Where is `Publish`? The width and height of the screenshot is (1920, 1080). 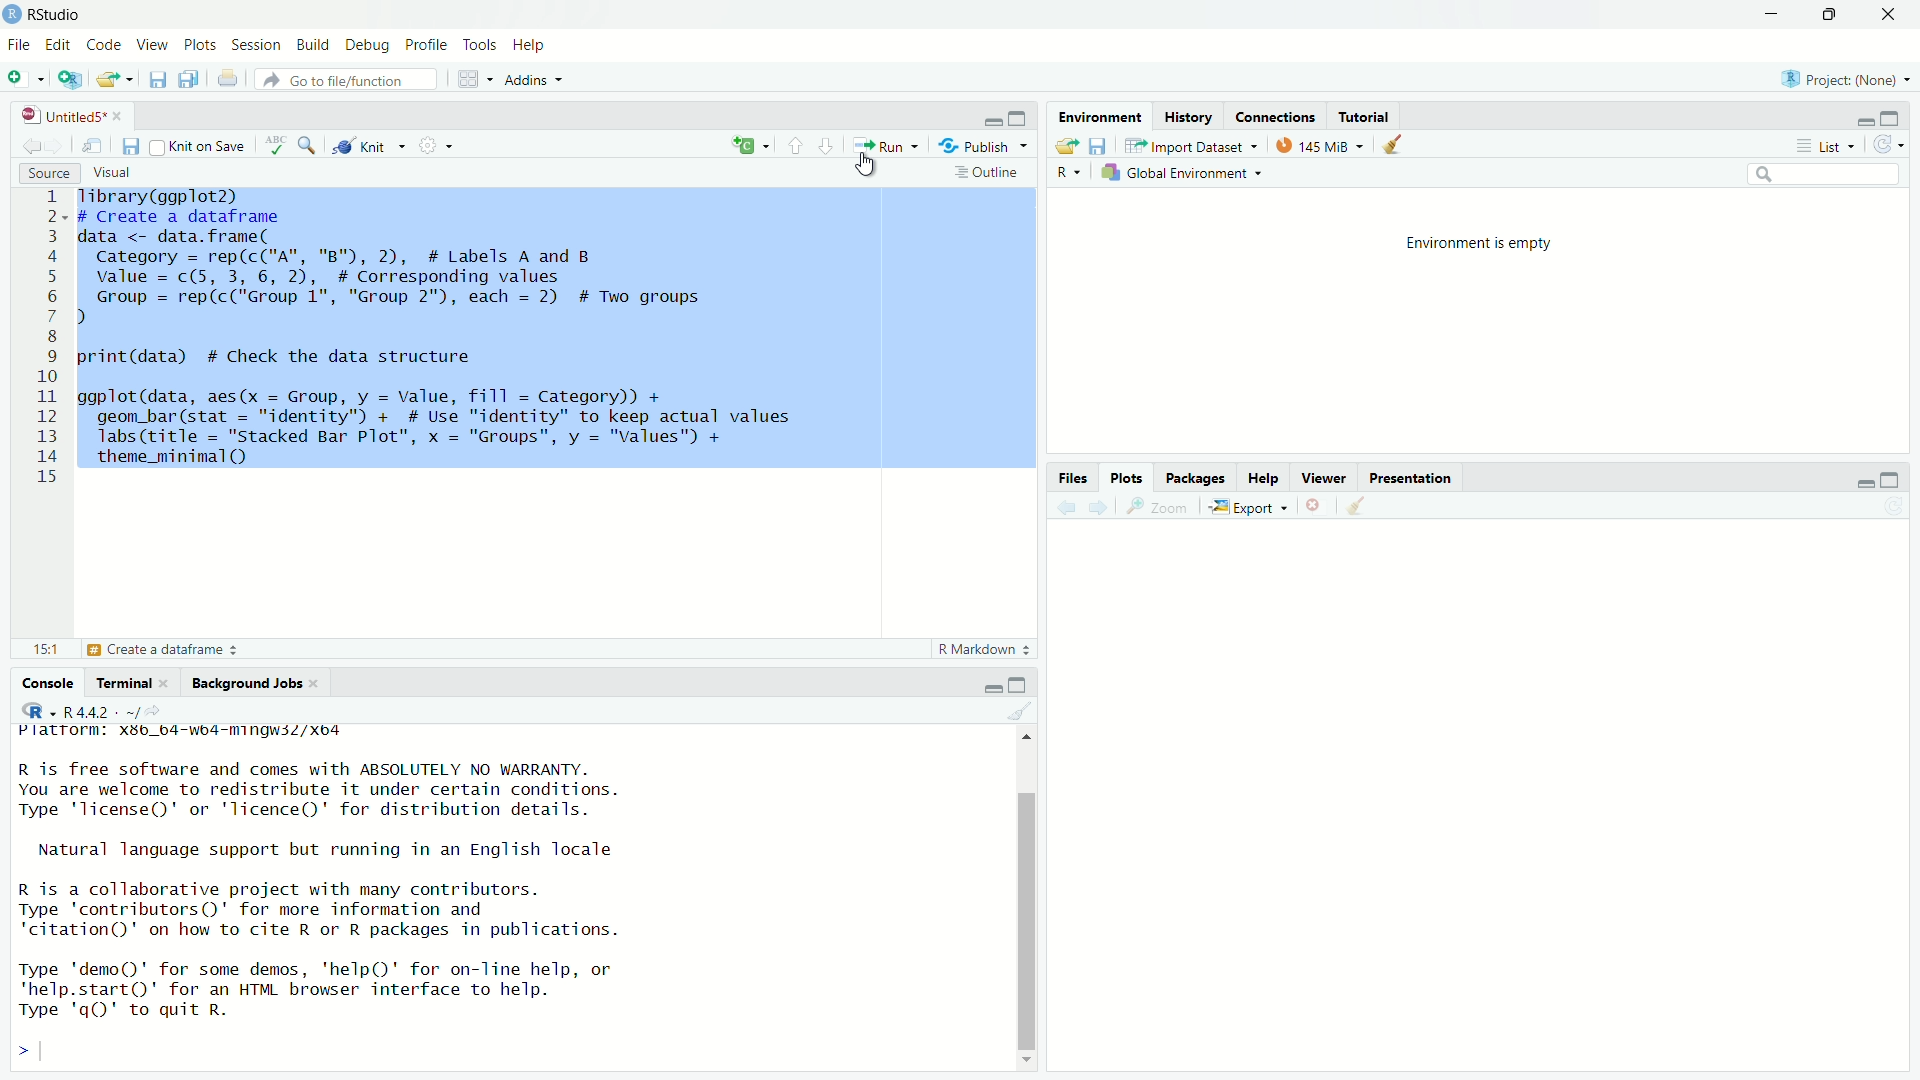
Publish is located at coordinates (983, 143).